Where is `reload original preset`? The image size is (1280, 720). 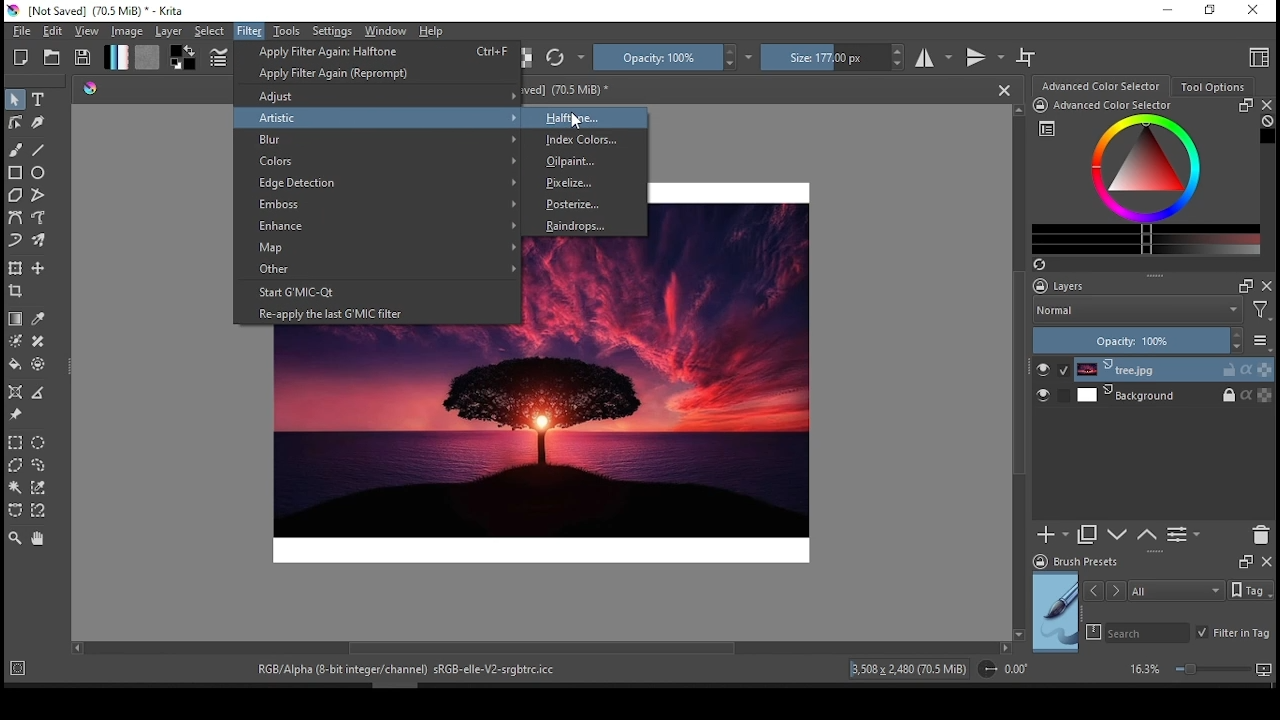 reload original preset is located at coordinates (563, 57).